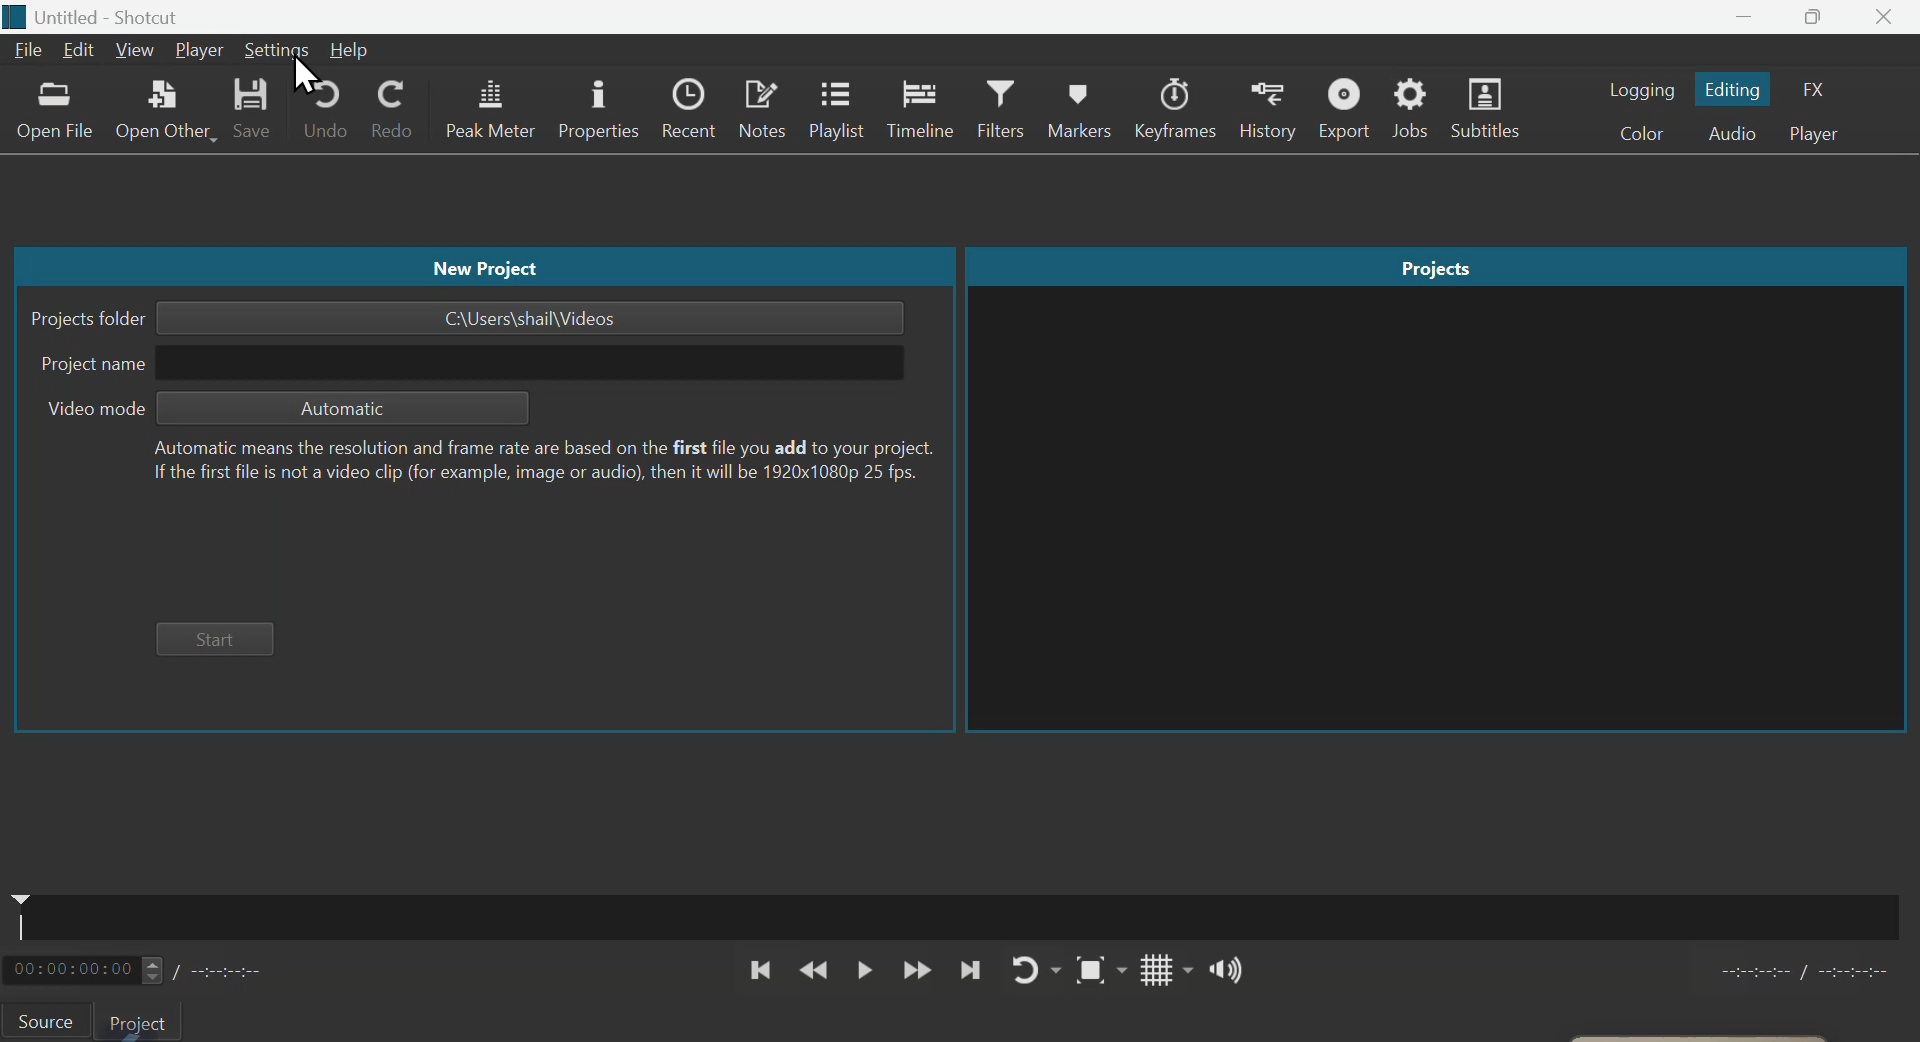 This screenshot has height=1042, width=1920. Describe the element at coordinates (147, 1021) in the screenshot. I see `project` at that location.